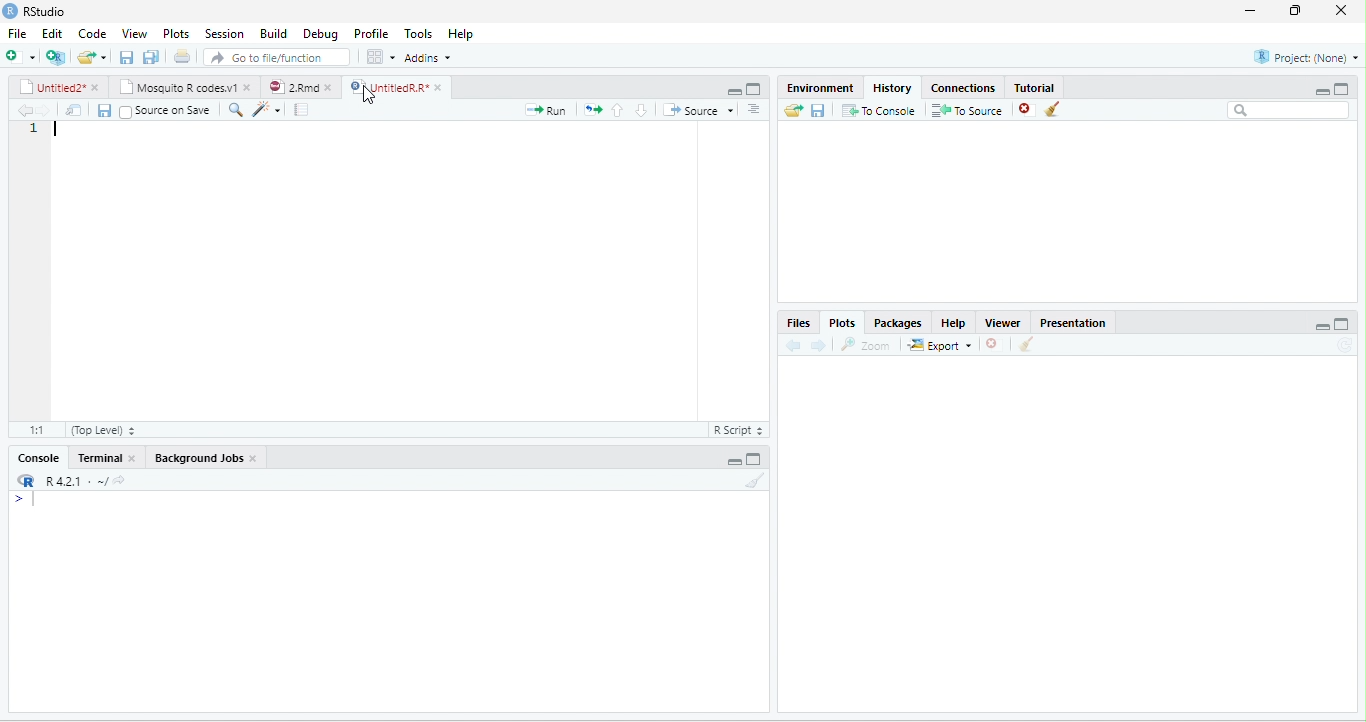  Describe the element at coordinates (1345, 11) in the screenshot. I see `close` at that location.